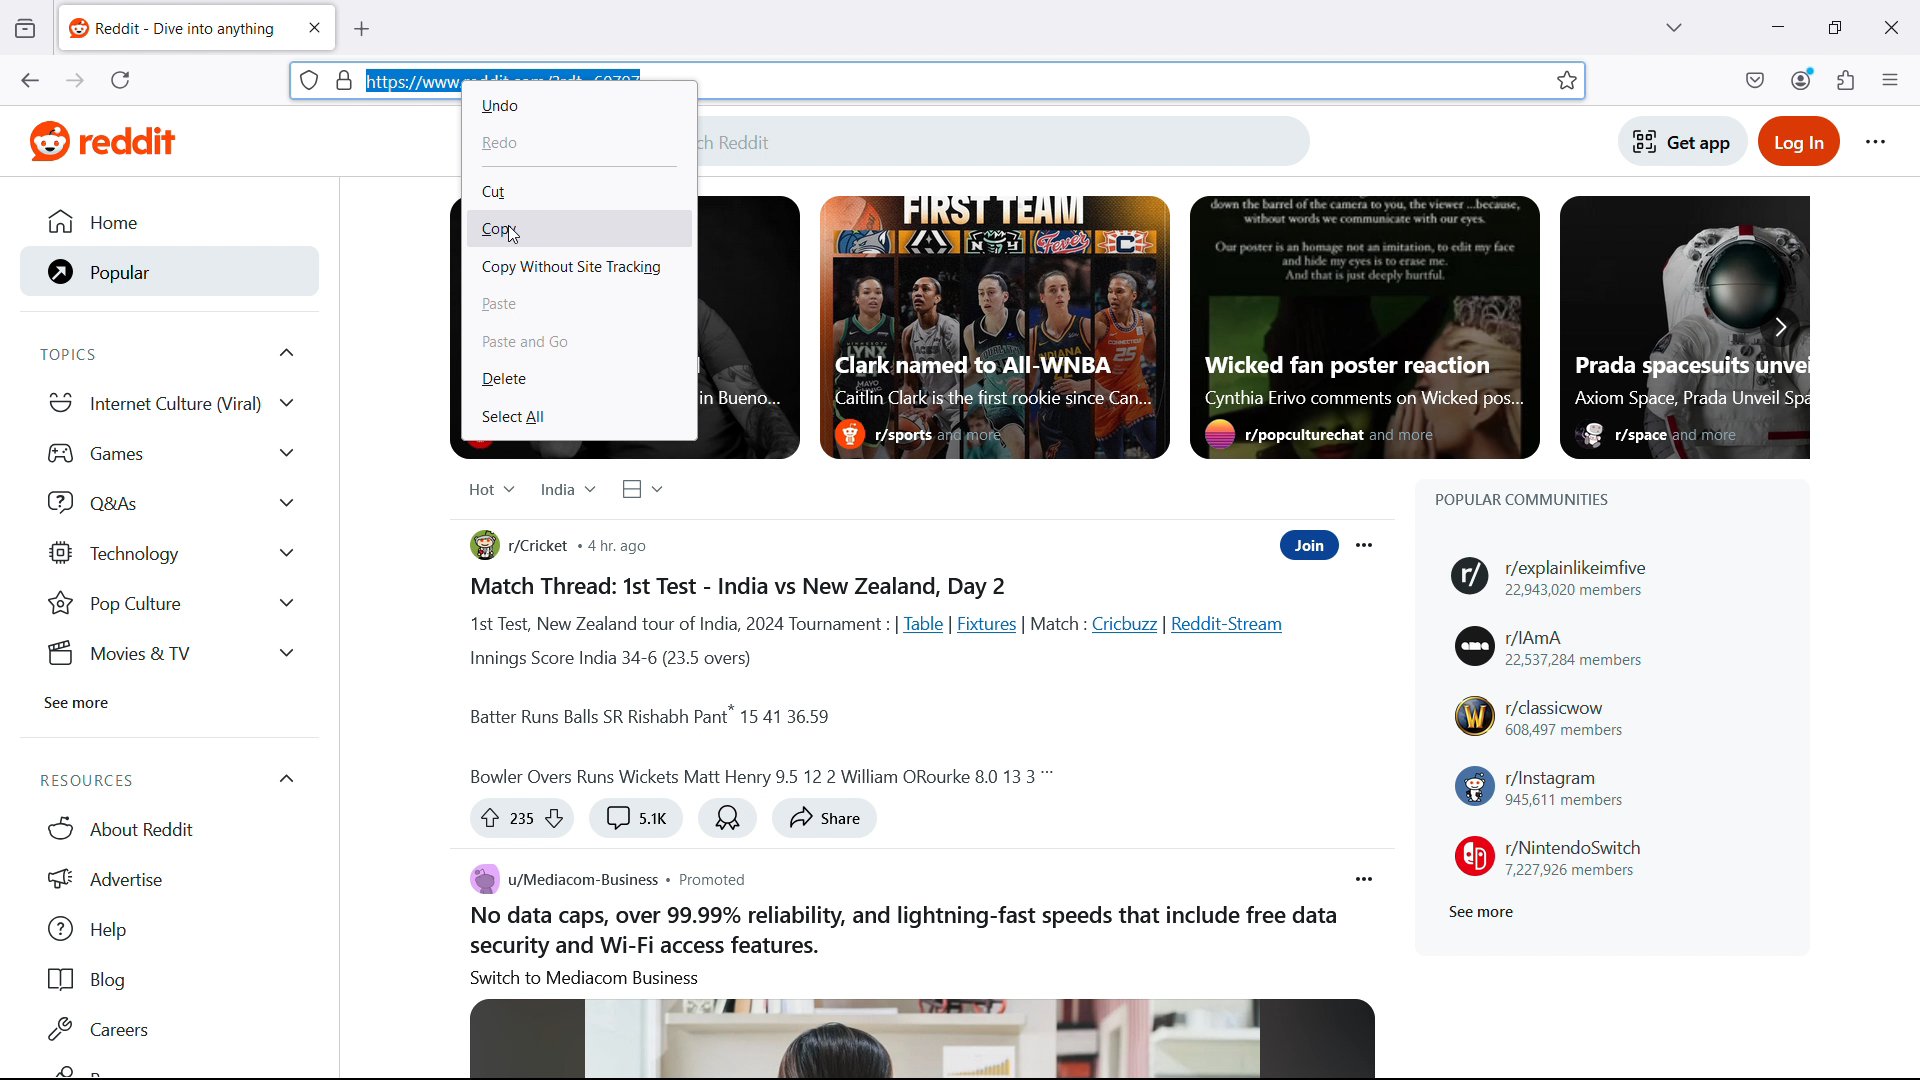  I want to click on Comment, so click(634, 819).